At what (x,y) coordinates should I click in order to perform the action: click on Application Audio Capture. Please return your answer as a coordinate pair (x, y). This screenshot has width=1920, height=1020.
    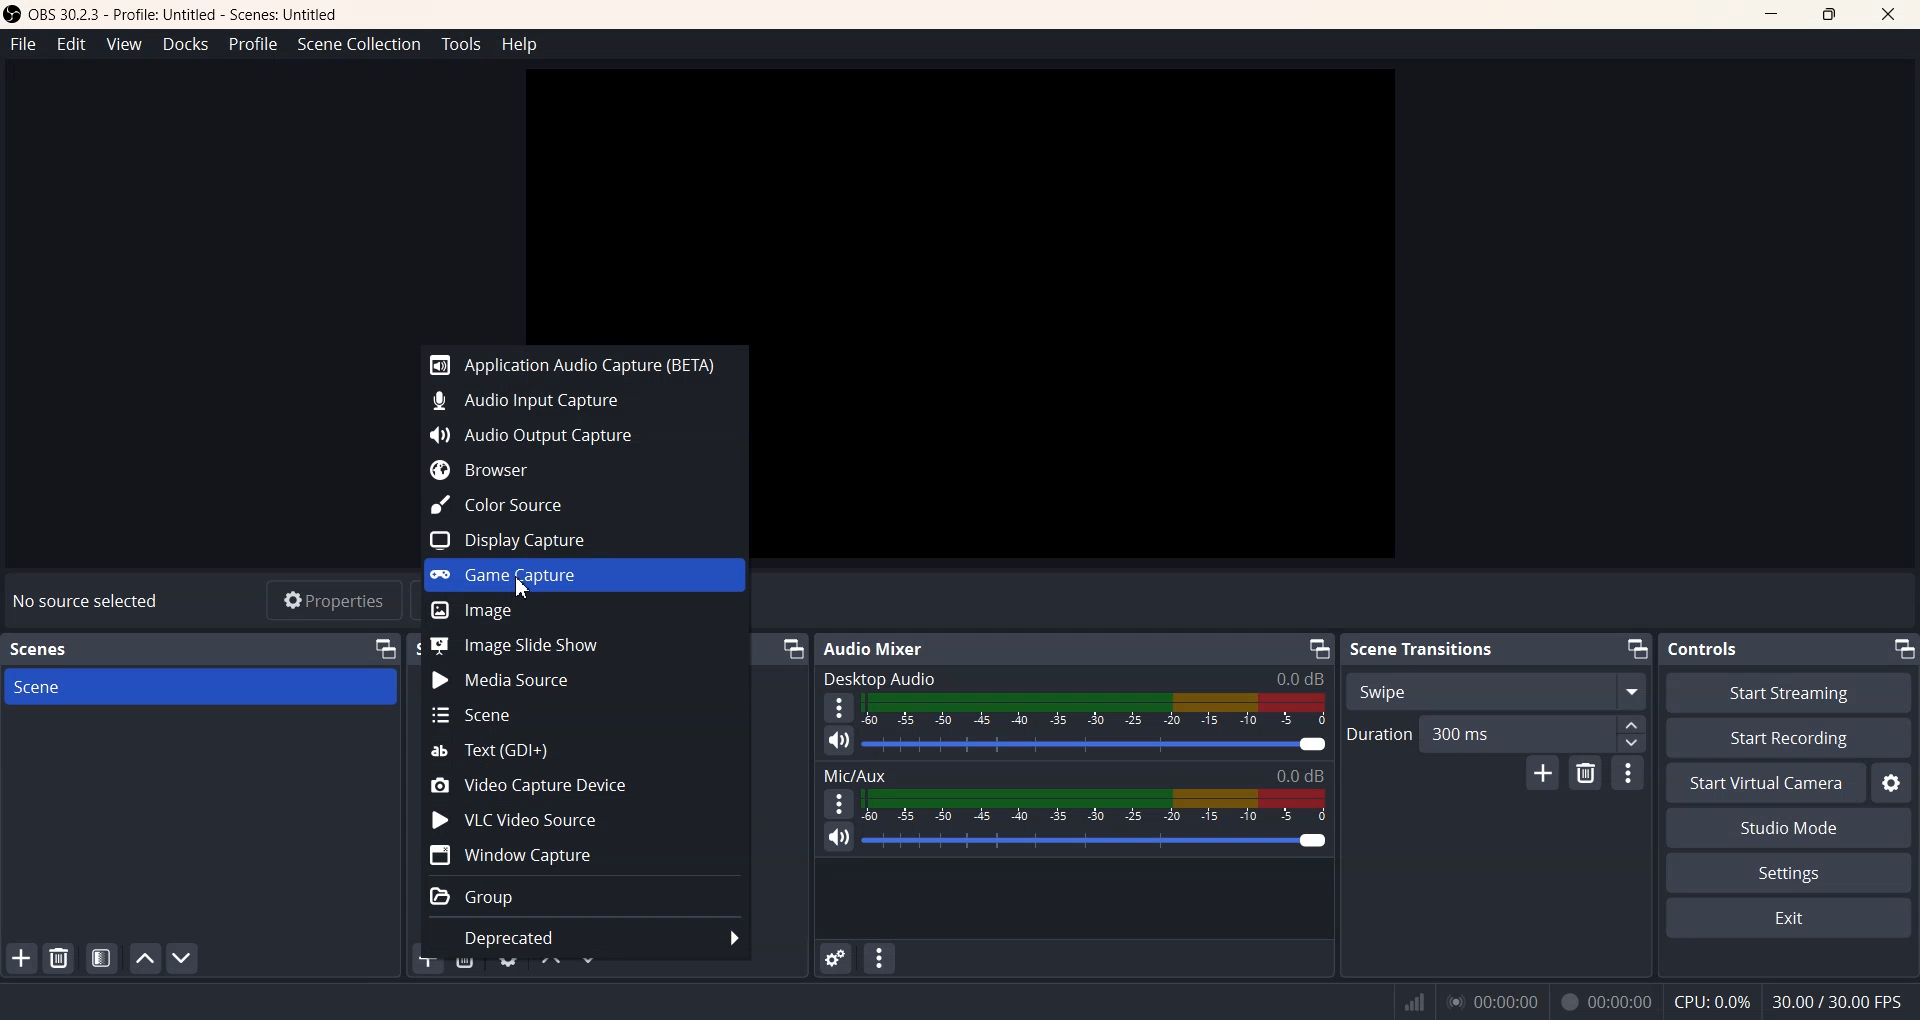
    Looking at the image, I should click on (578, 363).